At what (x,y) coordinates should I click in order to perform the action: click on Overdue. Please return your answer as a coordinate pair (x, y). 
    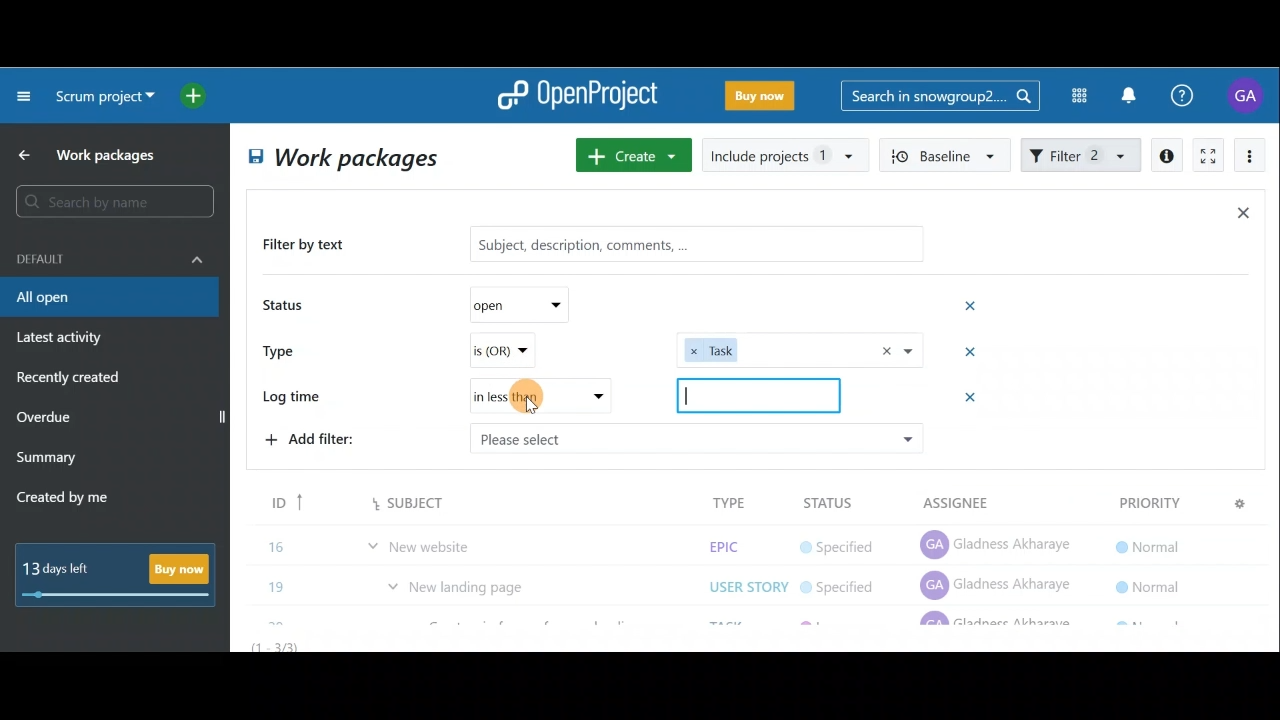
    Looking at the image, I should click on (46, 419).